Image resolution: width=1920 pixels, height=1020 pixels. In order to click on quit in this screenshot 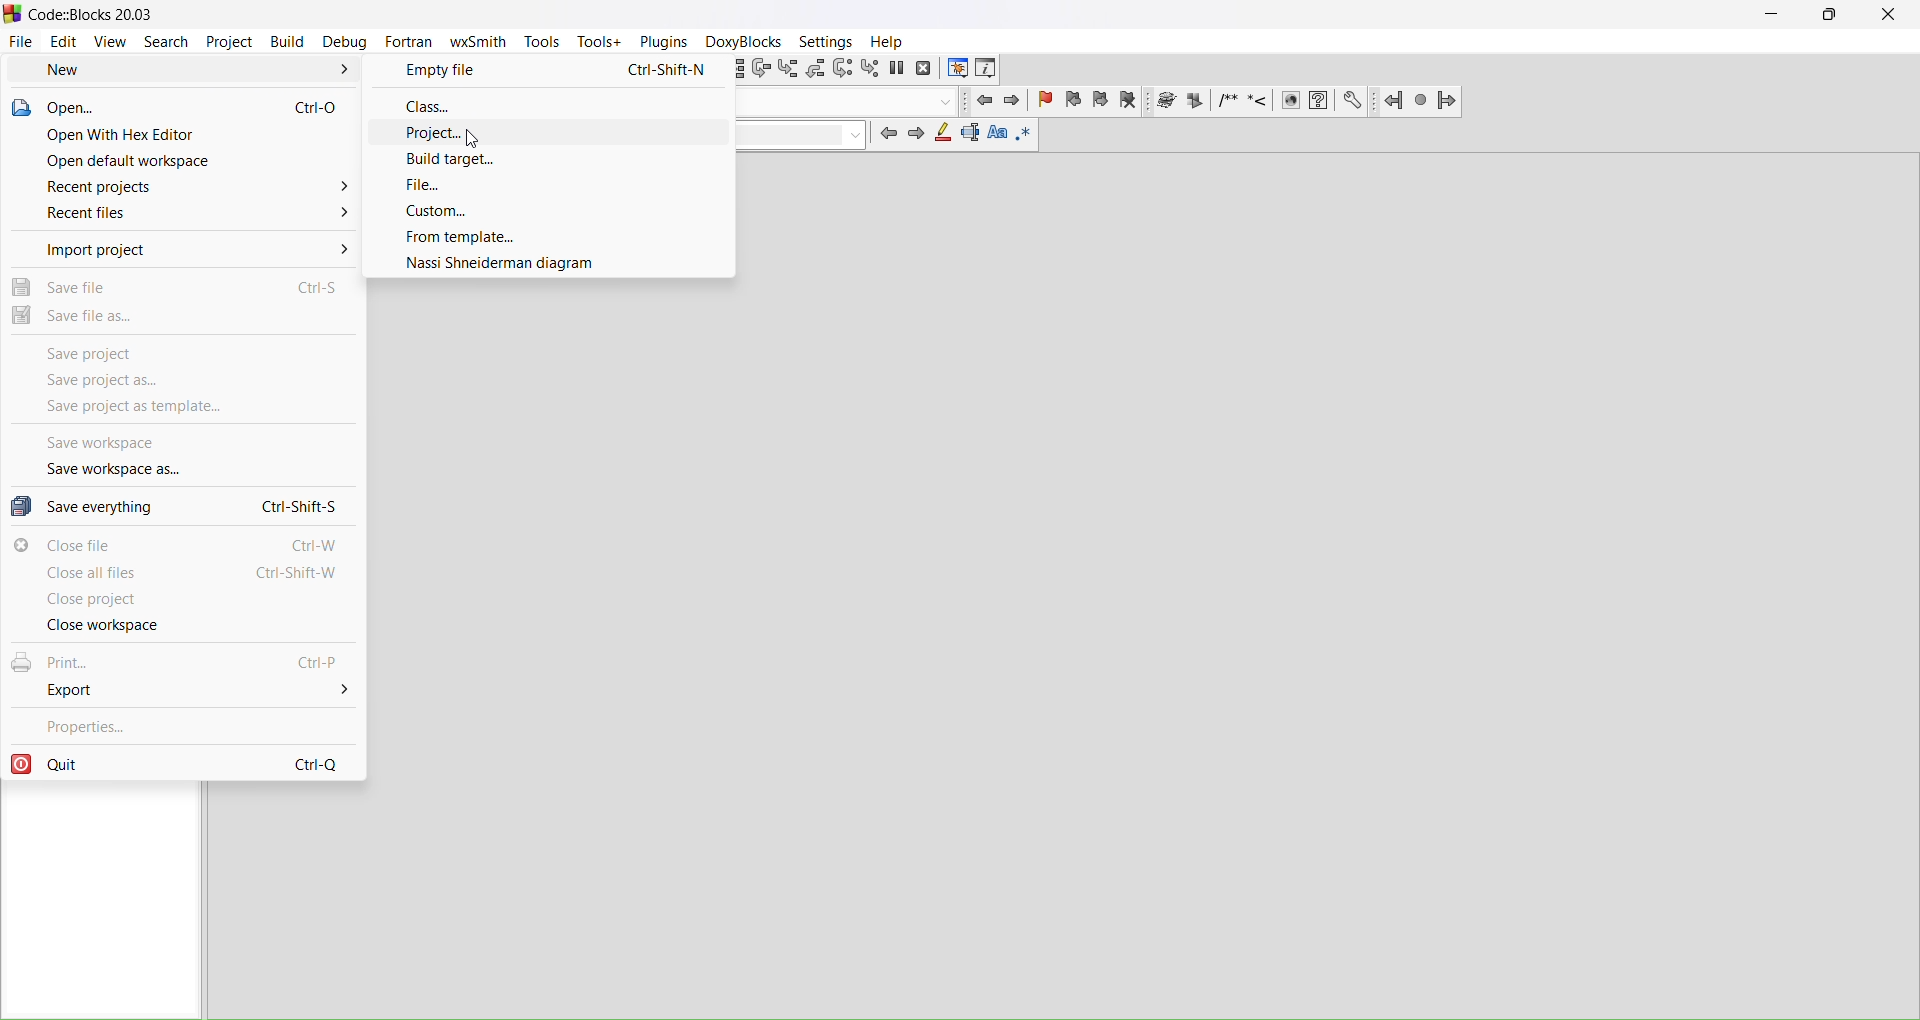, I will do `click(184, 763)`.